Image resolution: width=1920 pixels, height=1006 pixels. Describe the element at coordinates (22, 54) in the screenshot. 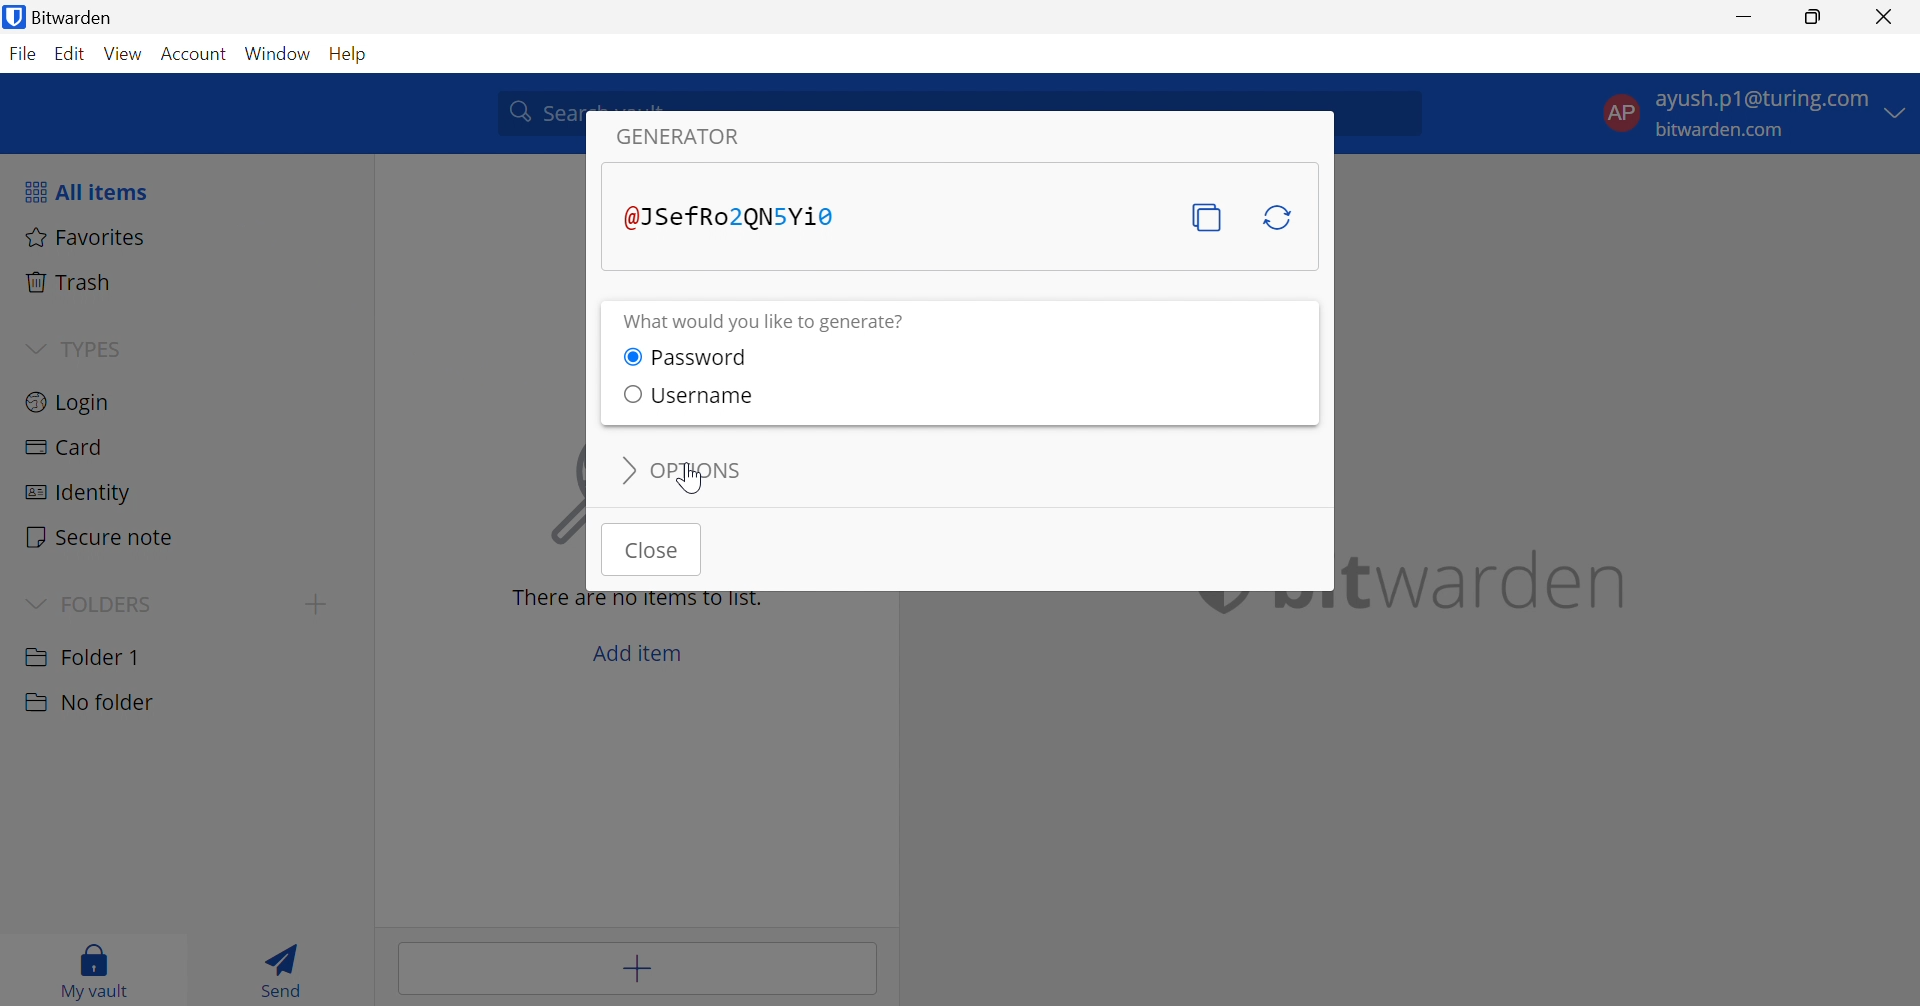

I see `File` at that location.